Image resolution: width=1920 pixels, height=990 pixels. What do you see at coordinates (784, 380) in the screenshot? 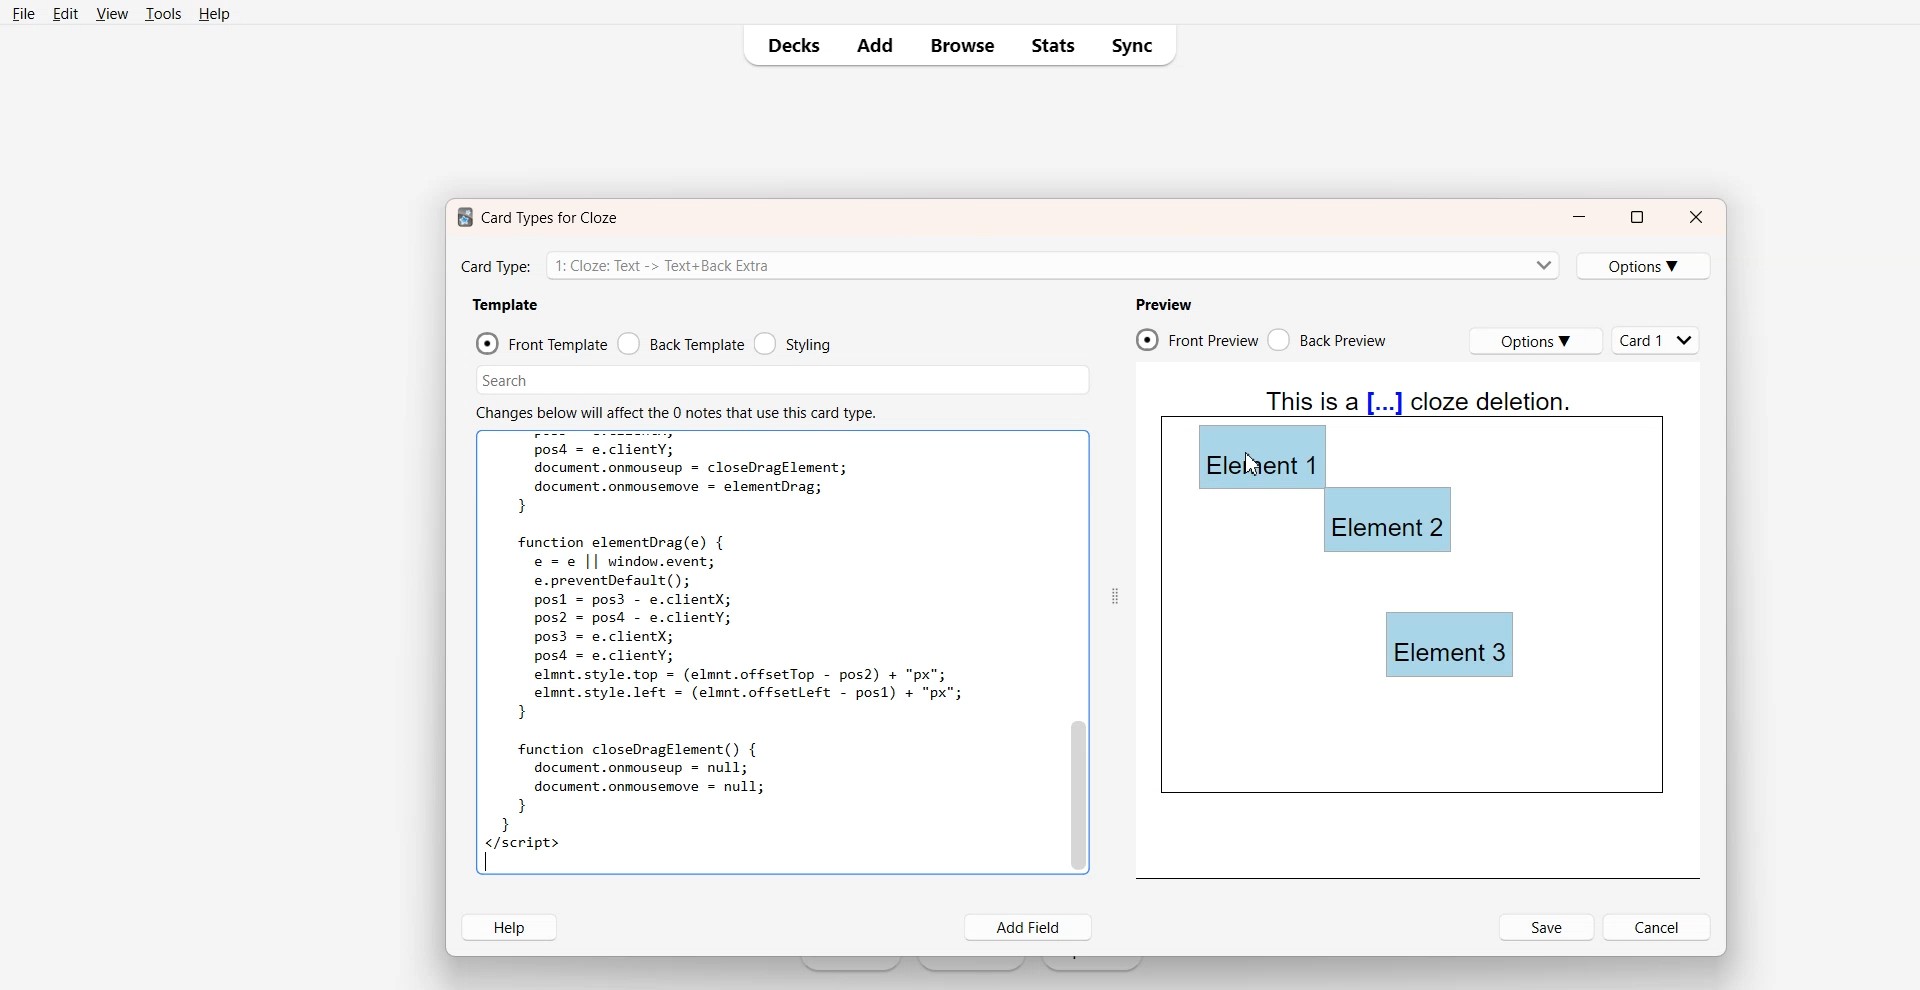
I see `Search` at bounding box center [784, 380].